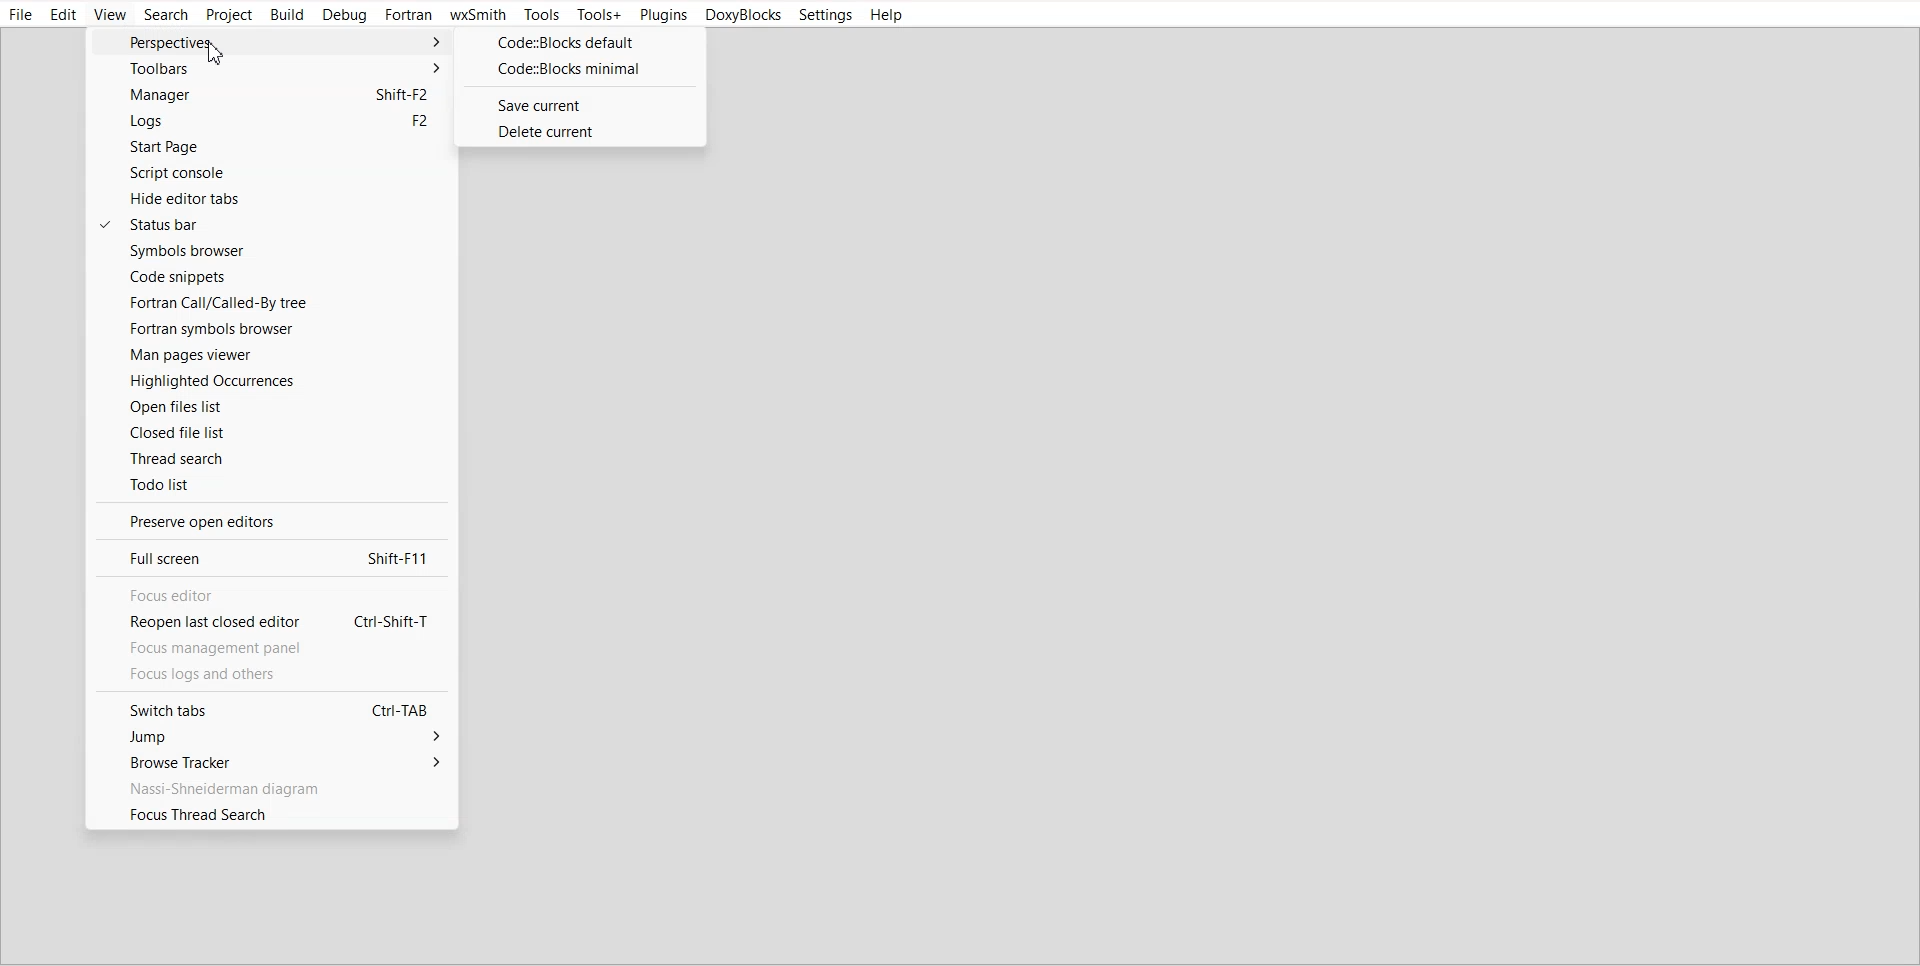 The image size is (1920, 966). What do you see at coordinates (269, 251) in the screenshot?
I see `Symbol browser` at bounding box center [269, 251].